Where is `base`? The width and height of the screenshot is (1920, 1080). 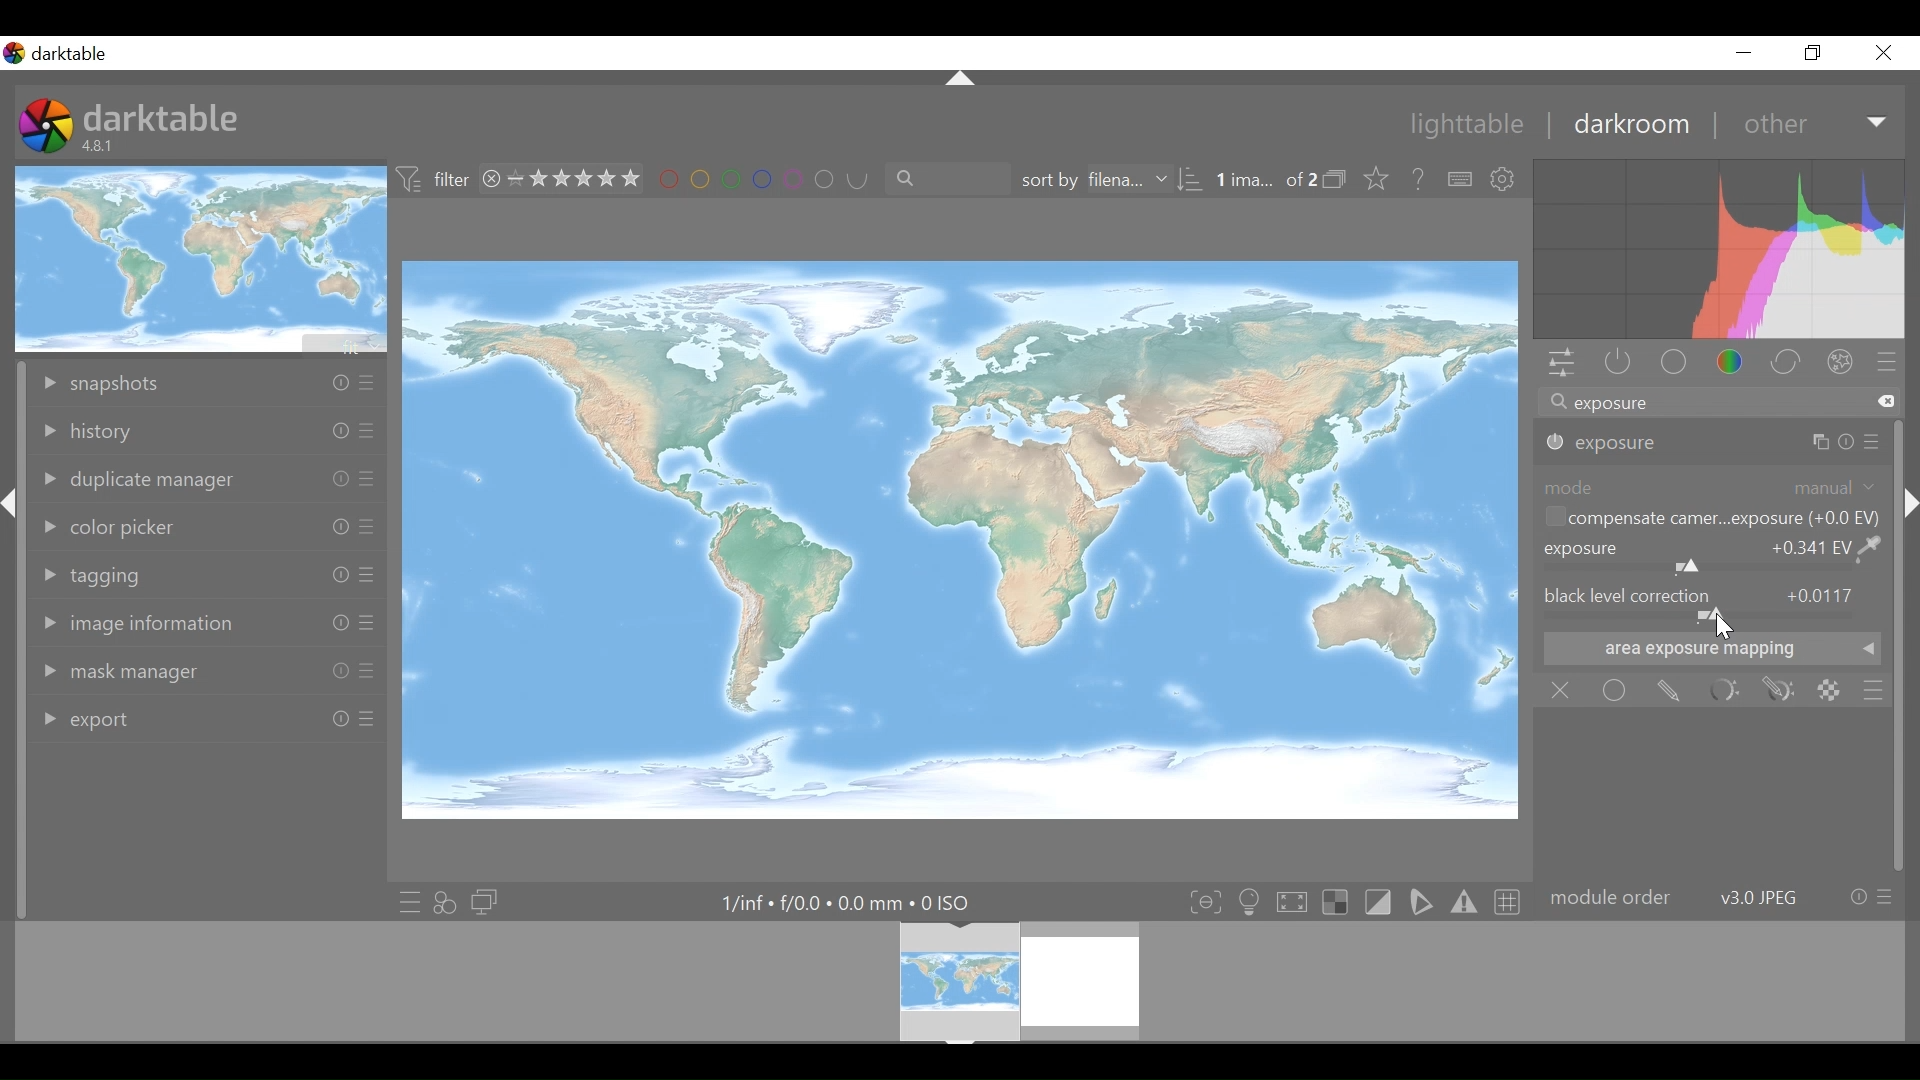 base is located at coordinates (1671, 362).